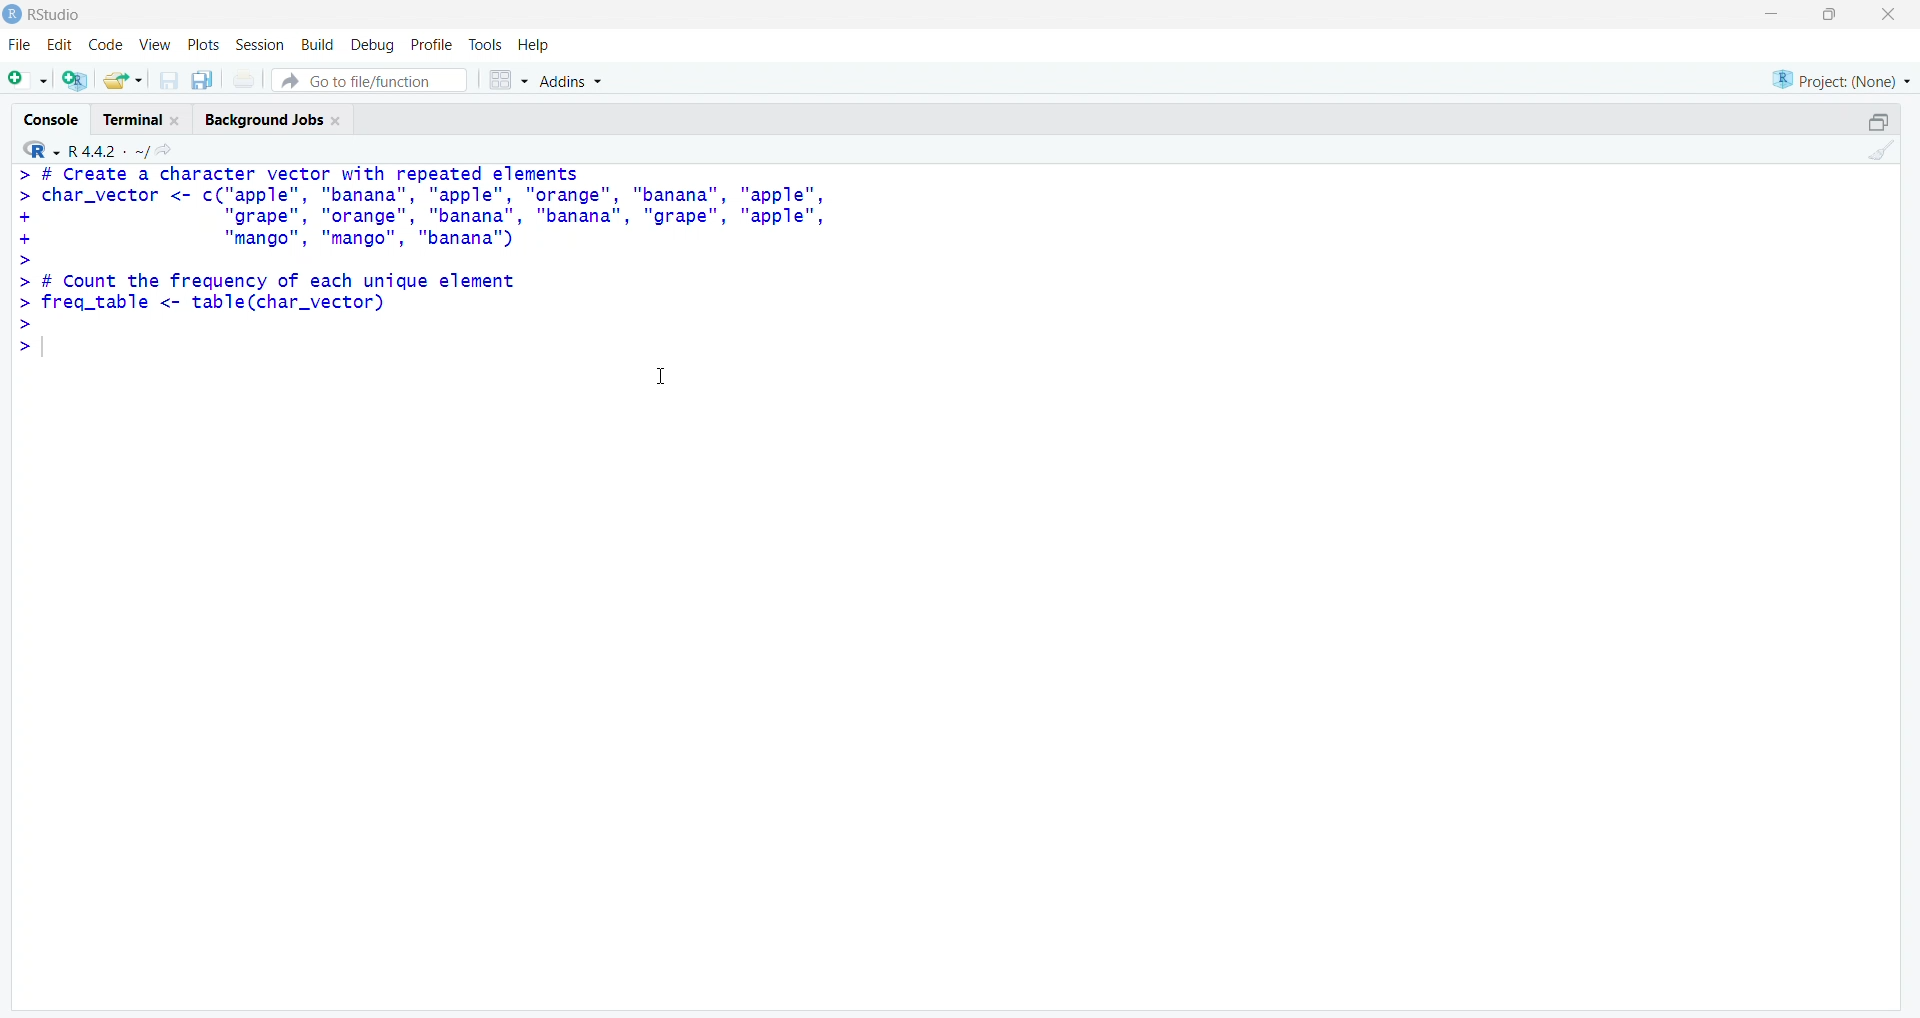 Image resolution: width=1920 pixels, height=1018 pixels. What do you see at coordinates (669, 374) in the screenshot?
I see `Cursor` at bounding box center [669, 374].